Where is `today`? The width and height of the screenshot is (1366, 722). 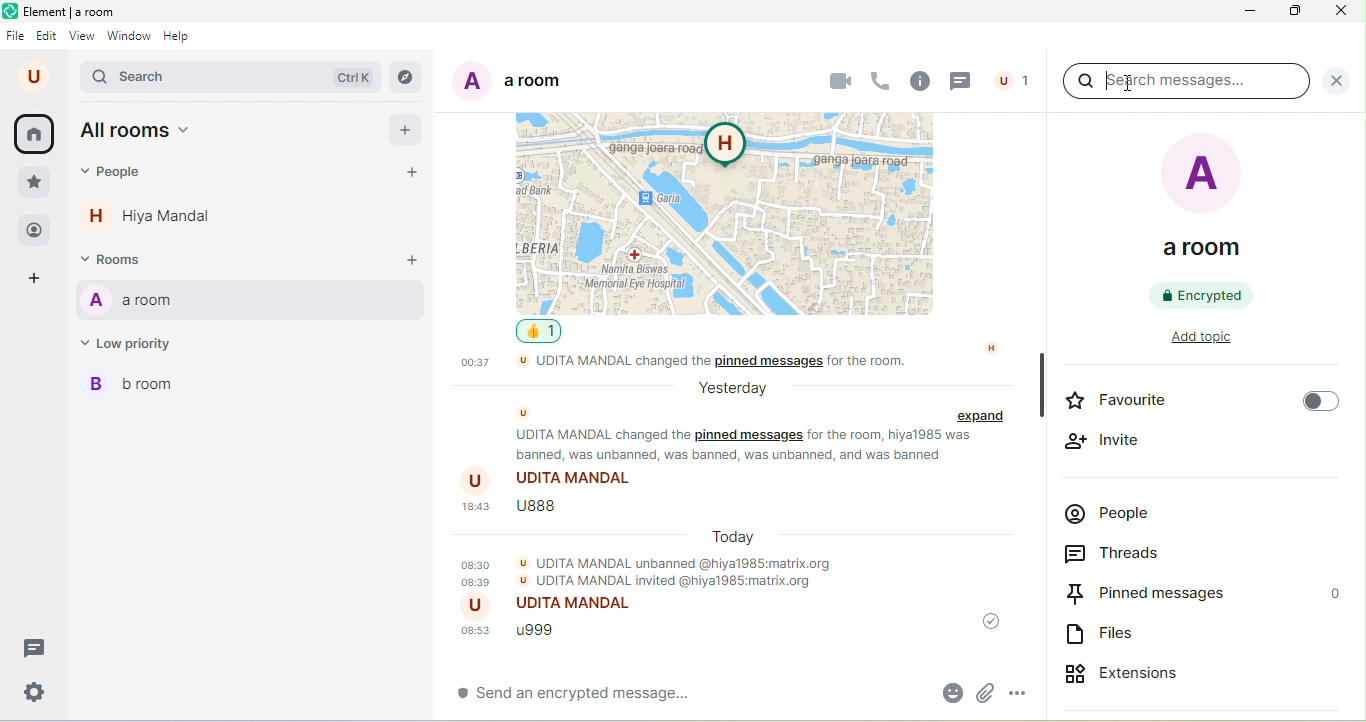 today is located at coordinates (735, 536).